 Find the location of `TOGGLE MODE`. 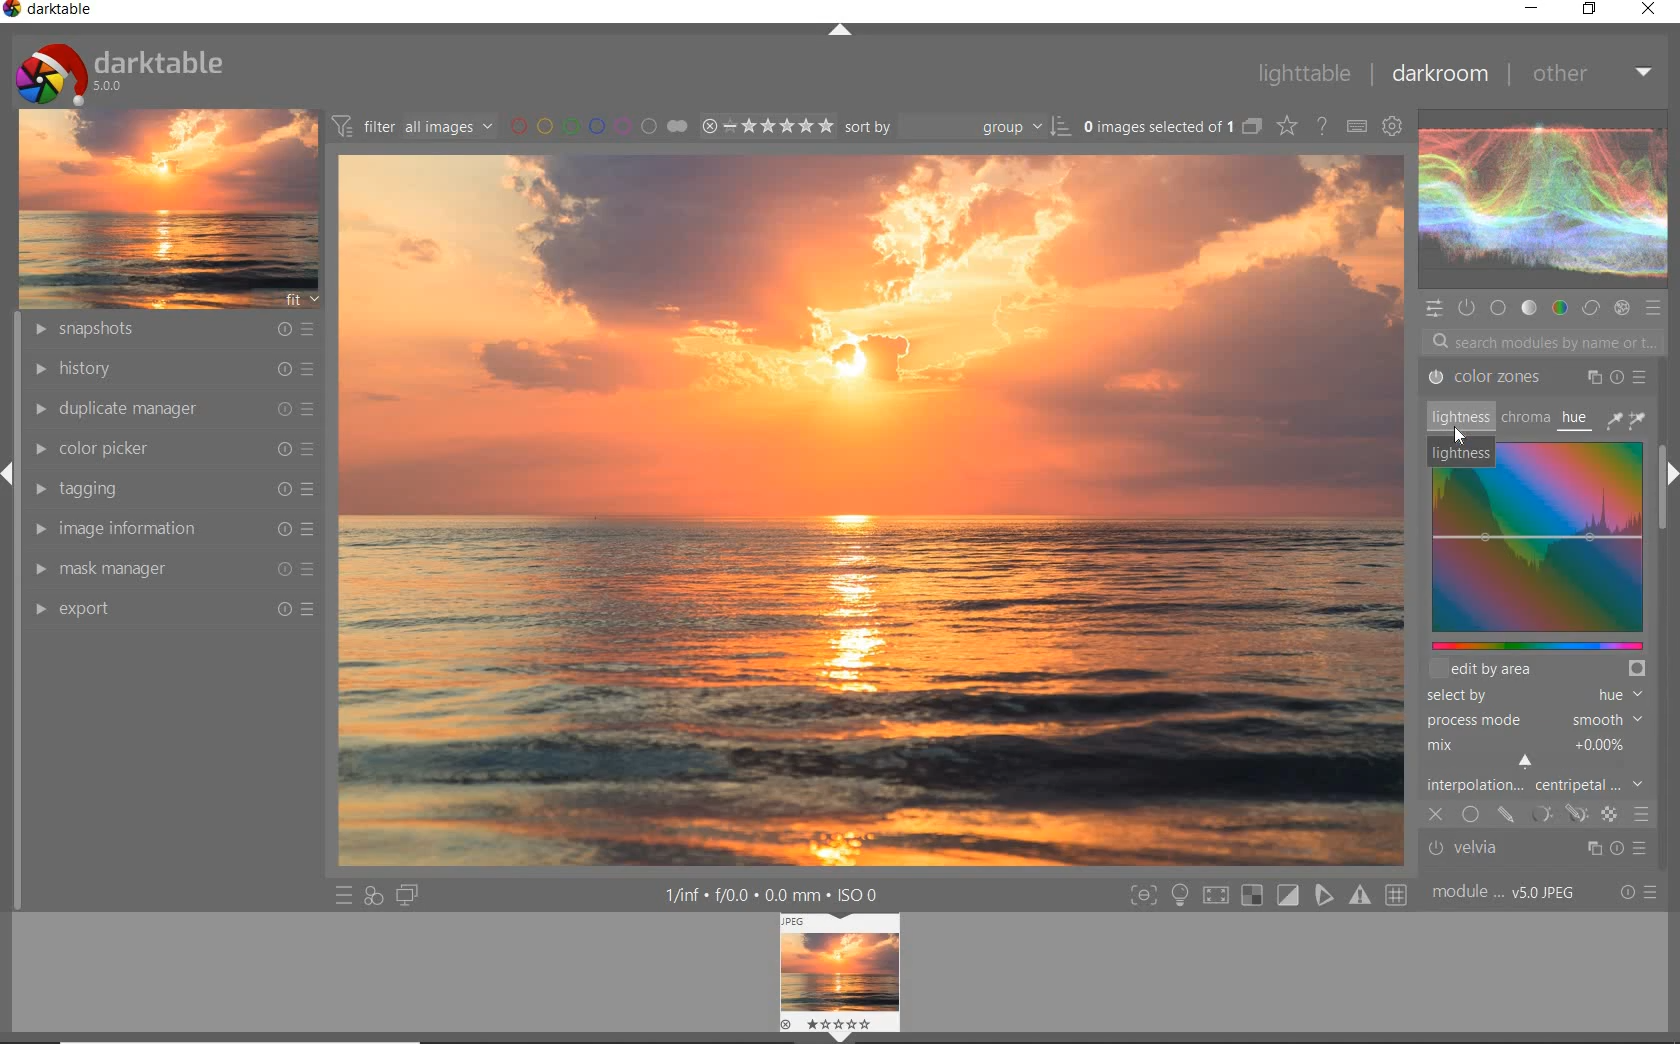

TOGGLE MODE is located at coordinates (1268, 895).